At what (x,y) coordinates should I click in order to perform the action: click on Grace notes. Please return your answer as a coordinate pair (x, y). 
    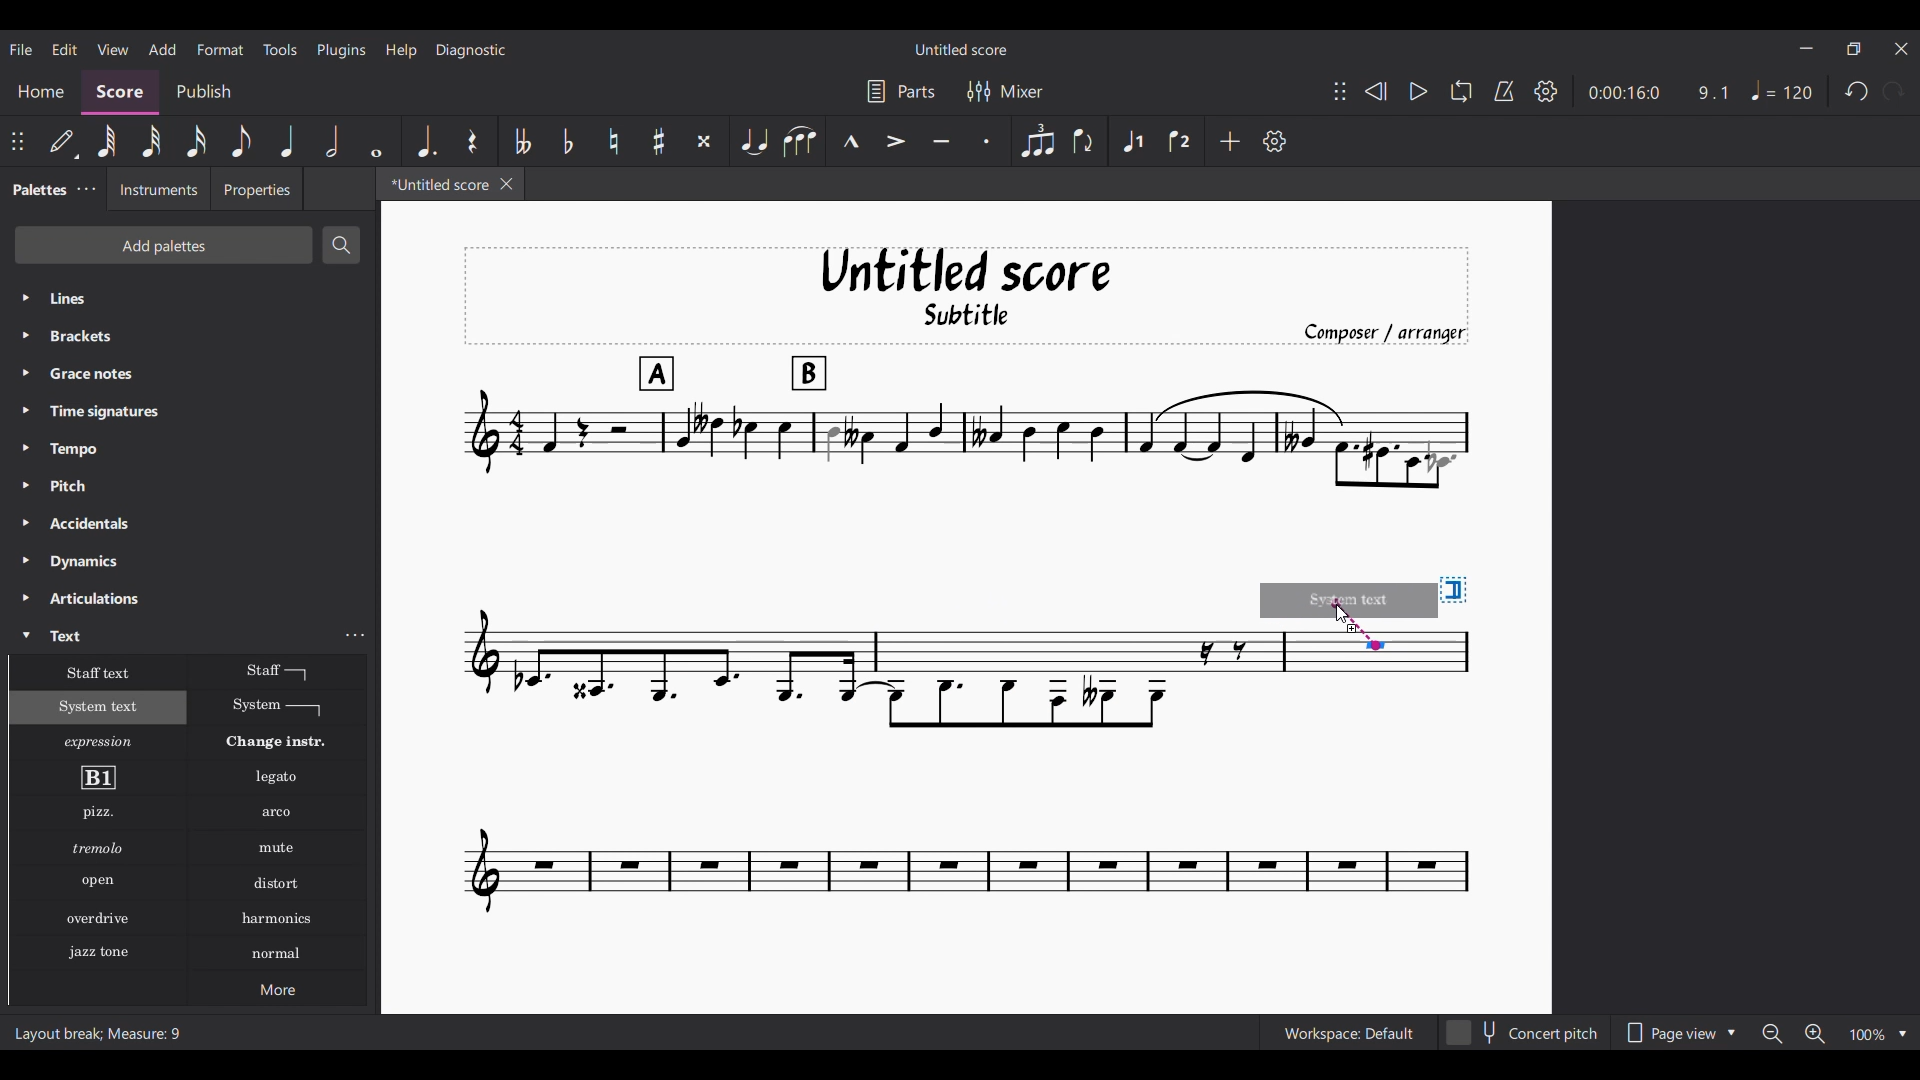
    Looking at the image, I should click on (190, 373).